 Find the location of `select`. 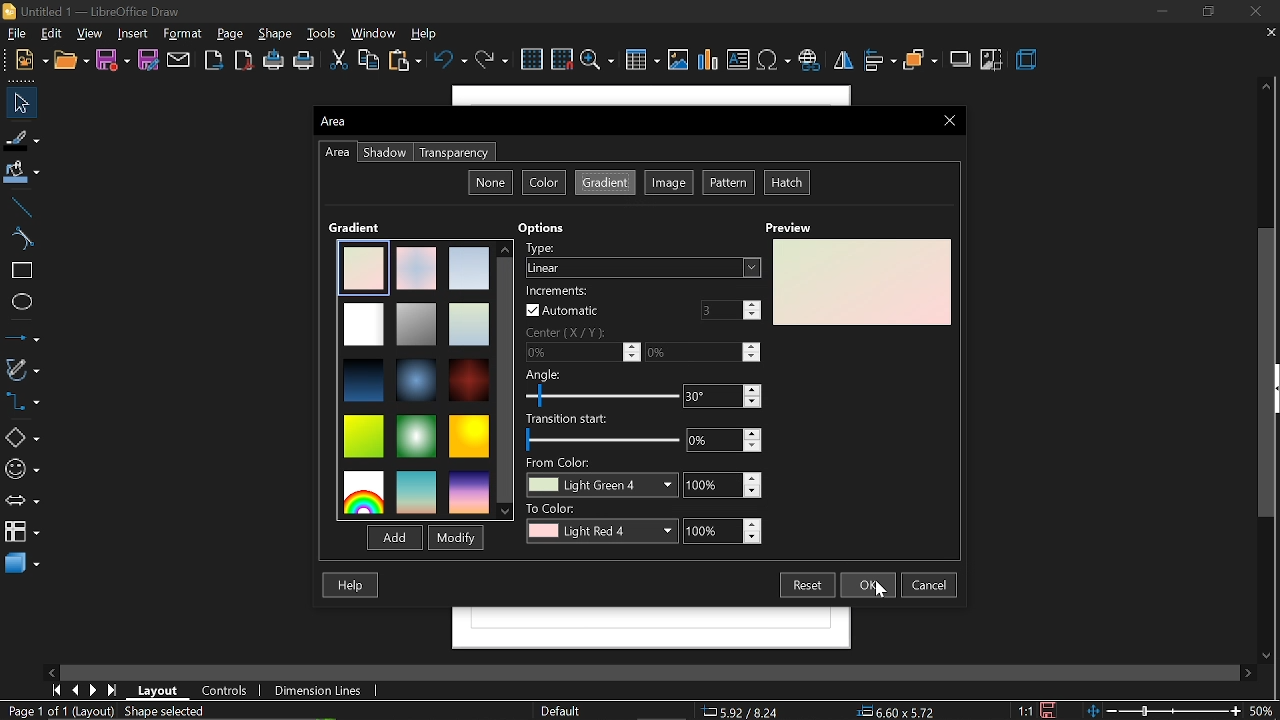

select is located at coordinates (21, 103).